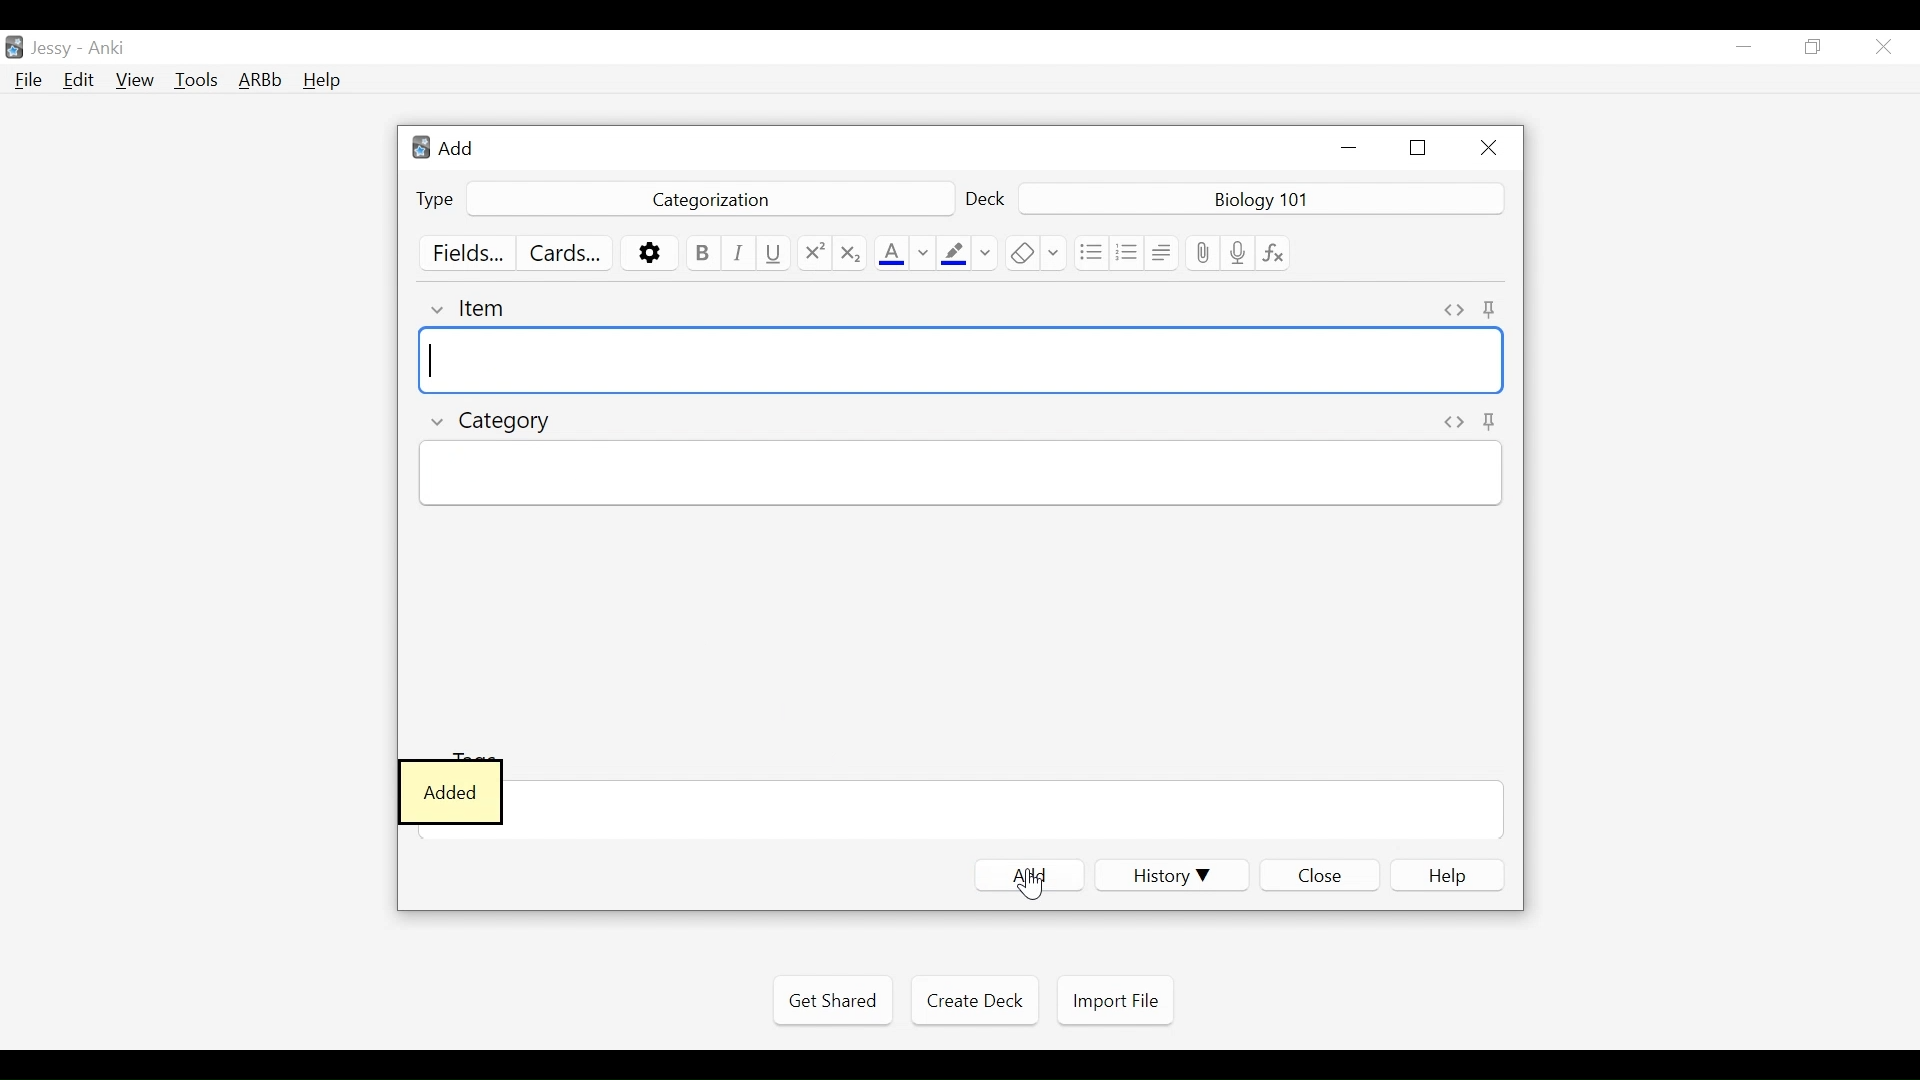  I want to click on Restore, so click(1419, 148).